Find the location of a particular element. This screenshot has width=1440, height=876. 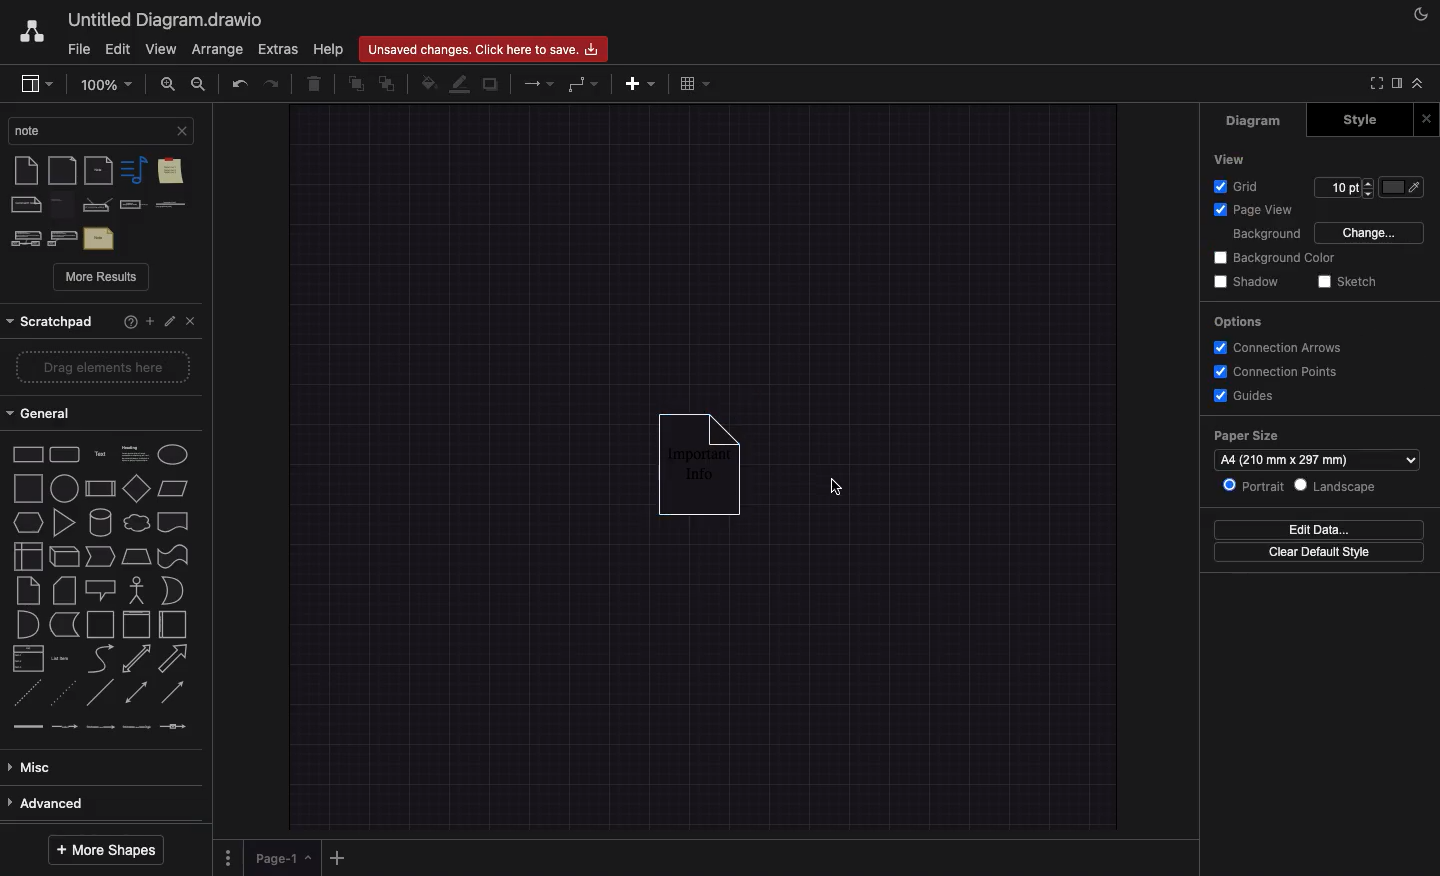

Unsaved is located at coordinates (483, 50).